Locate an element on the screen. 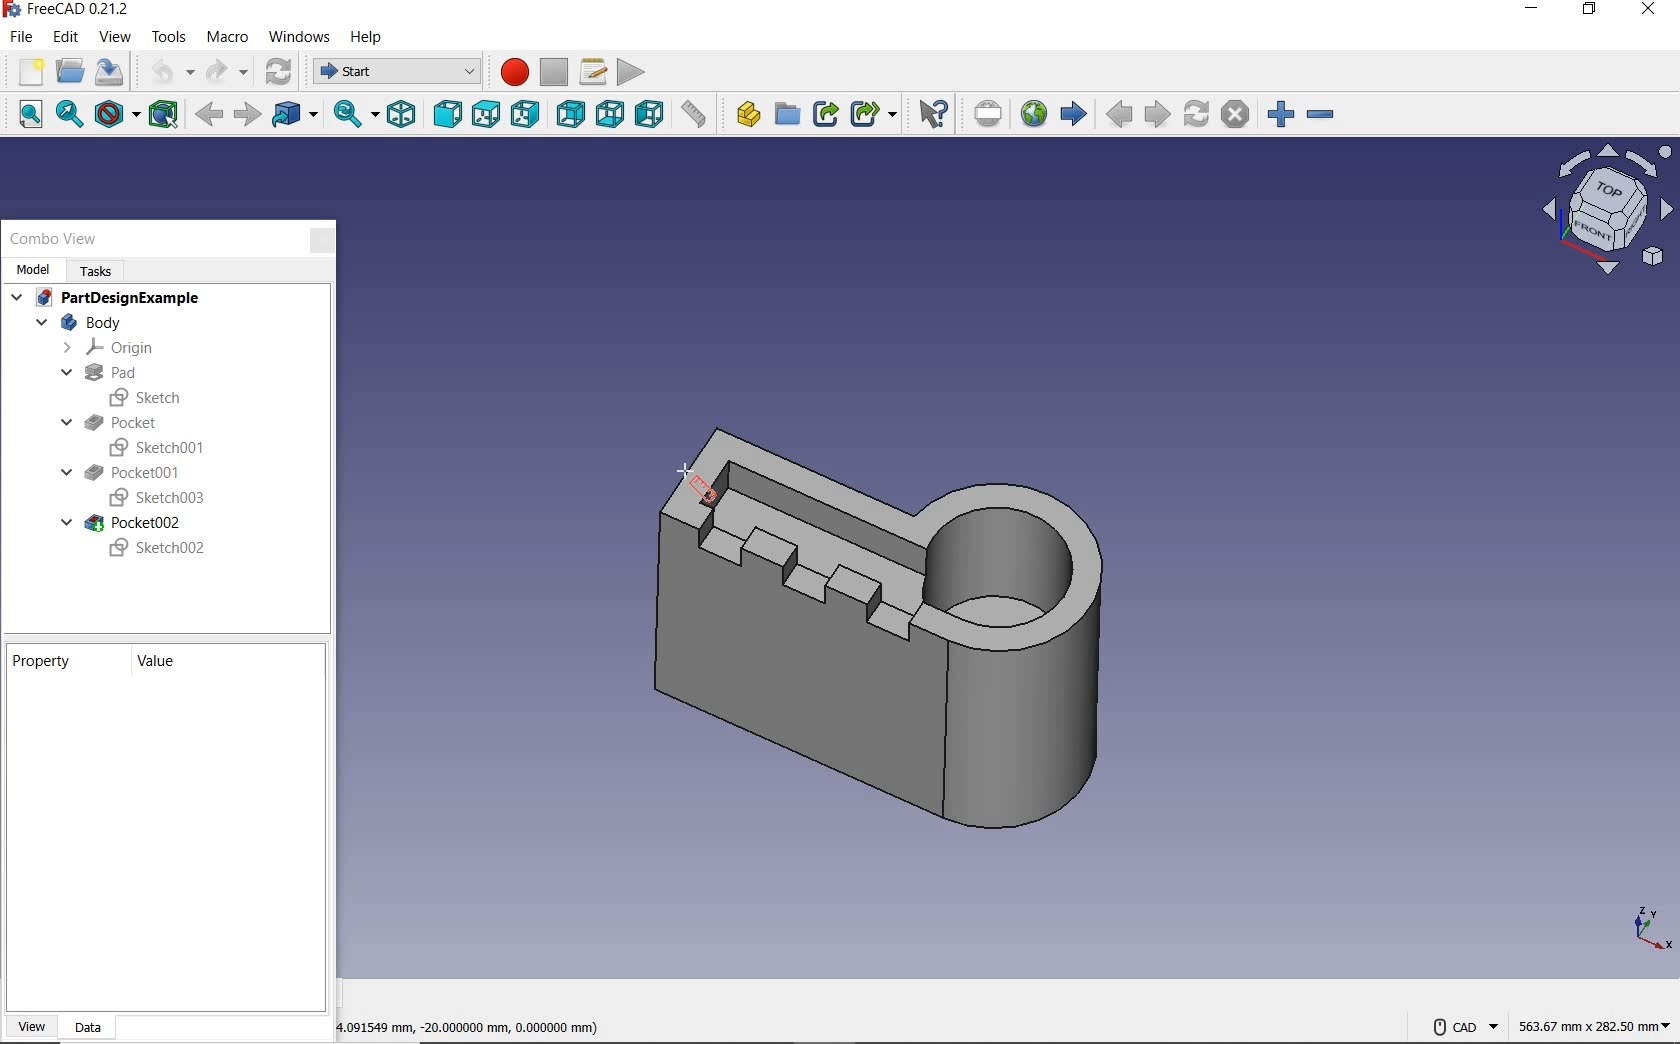 This screenshot has width=1680, height=1044. restore down is located at coordinates (1591, 10).